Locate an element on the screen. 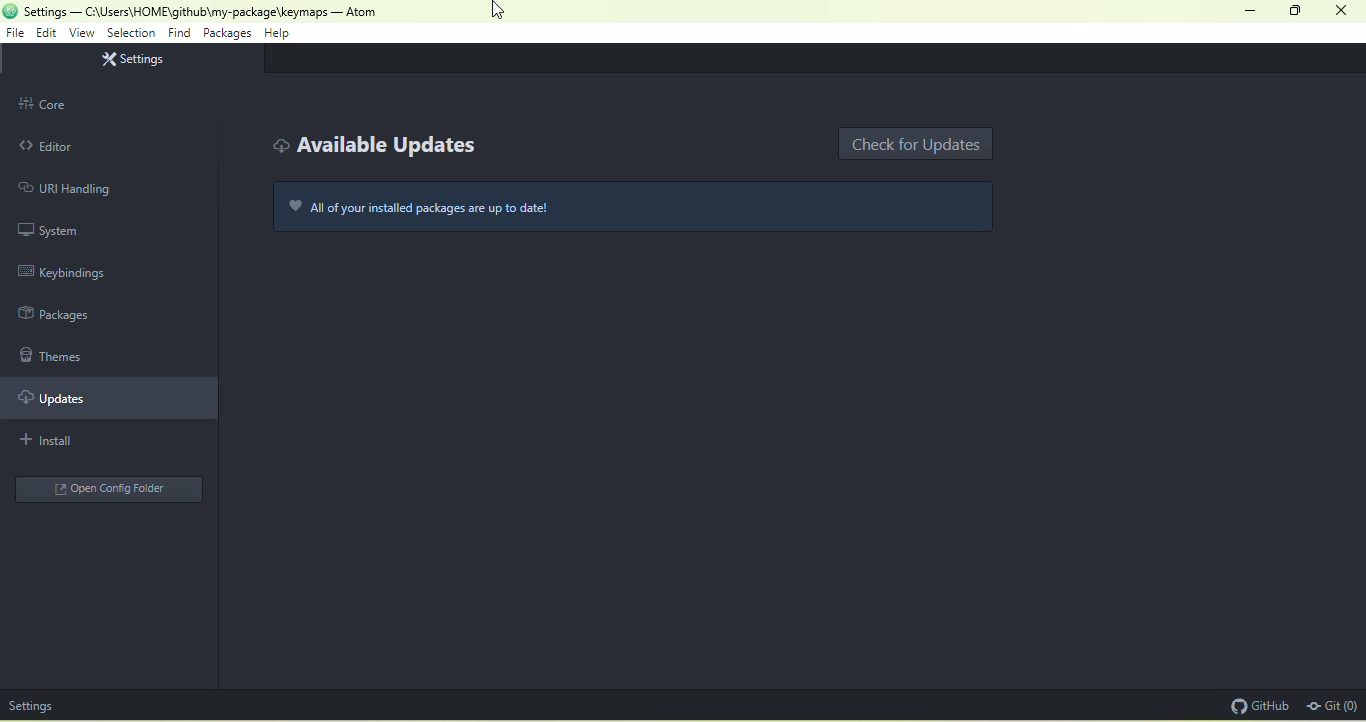 The height and width of the screenshot is (722, 1366). find is located at coordinates (181, 33).